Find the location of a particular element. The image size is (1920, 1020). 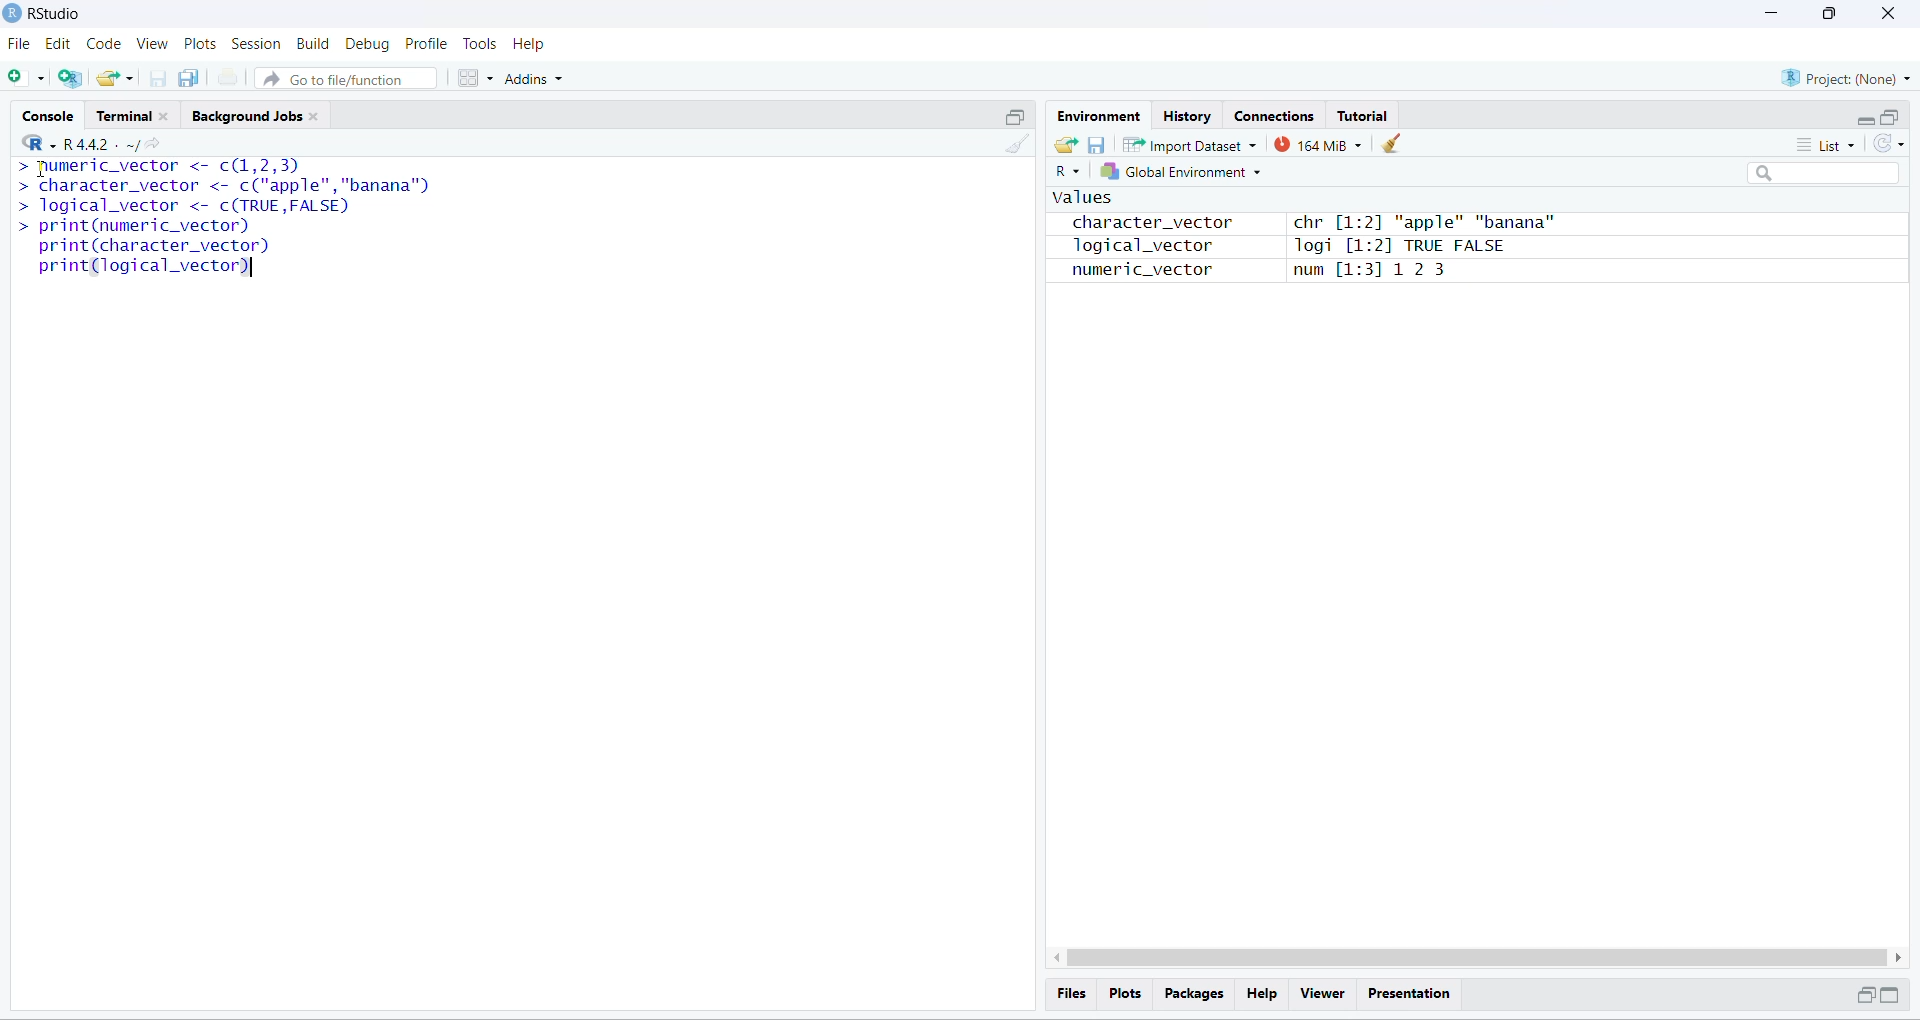

Addins is located at coordinates (534, 79).